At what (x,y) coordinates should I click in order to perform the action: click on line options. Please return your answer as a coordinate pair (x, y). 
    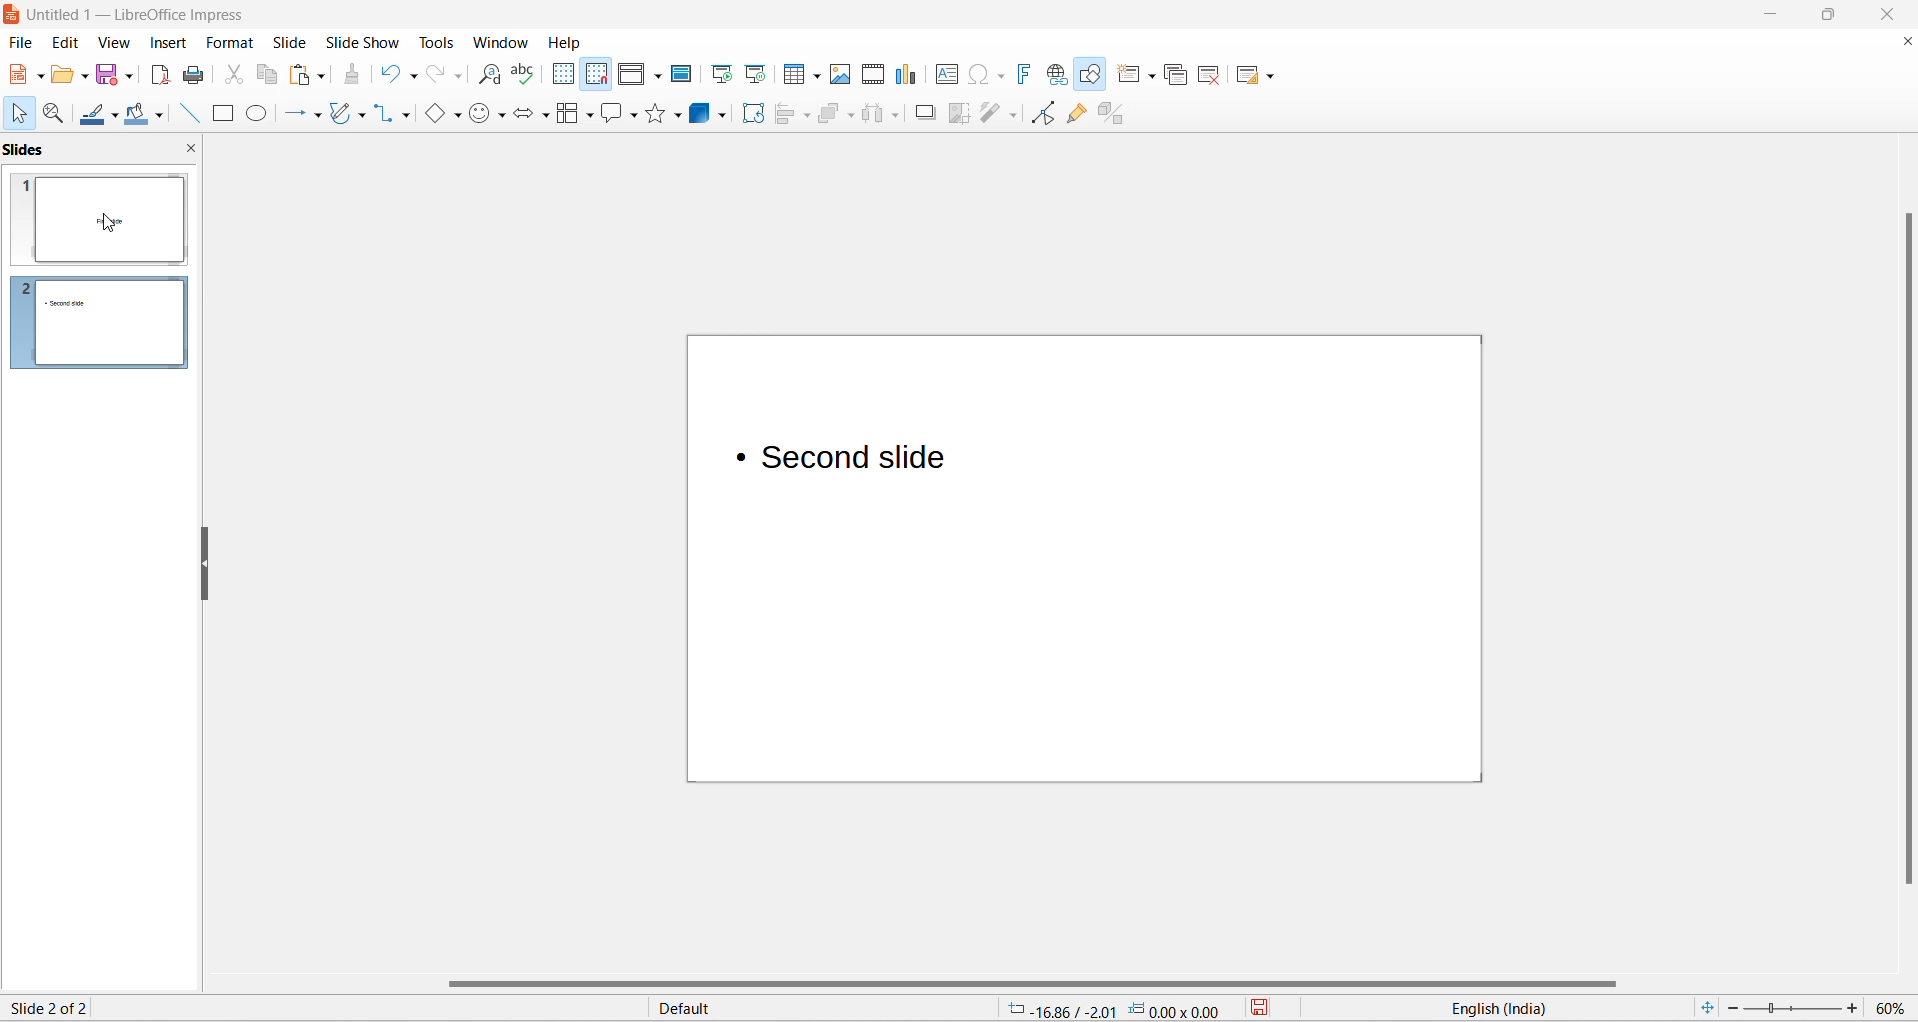
    Looking at the image, I should click on (321, 115).